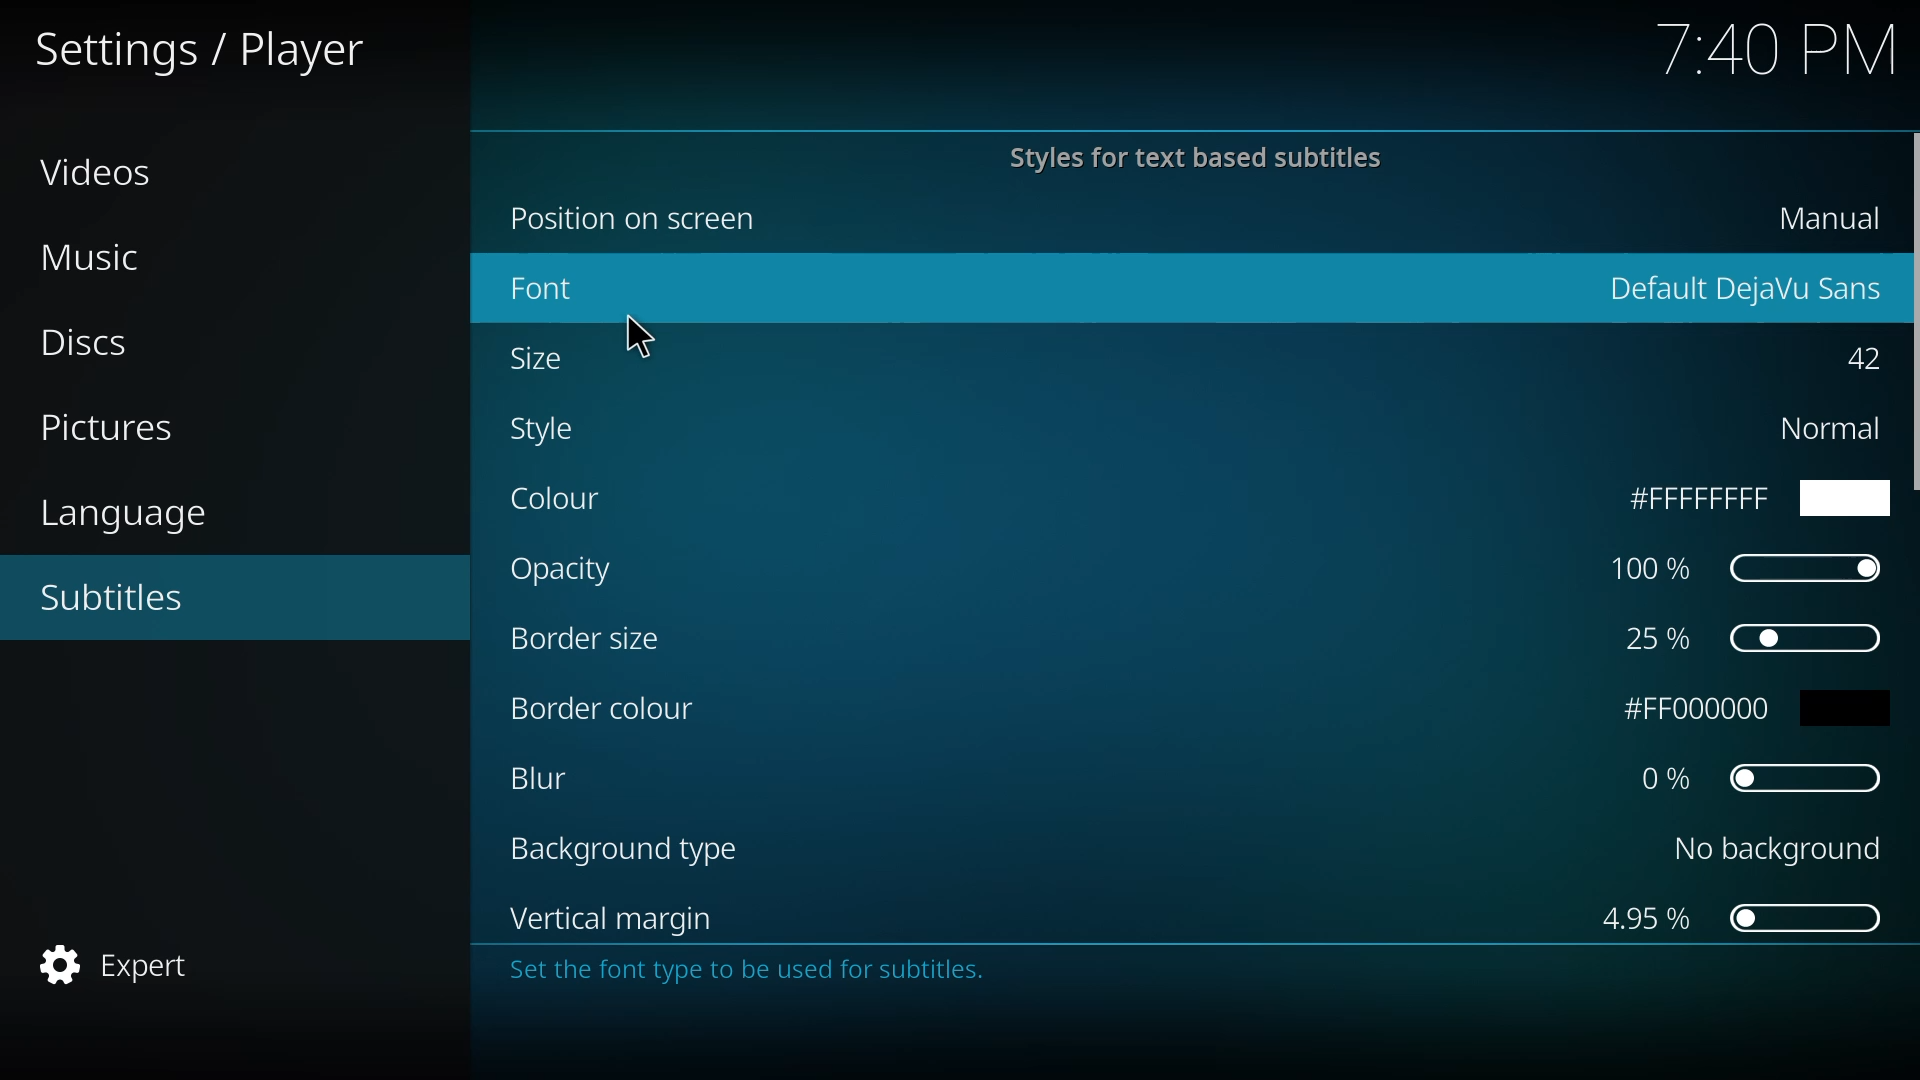 Image resolution: width=1920 pixels, height=1080 pixels. Describe the element at coordinates (548, 777) in the screenshot. I see `blur` at that location.